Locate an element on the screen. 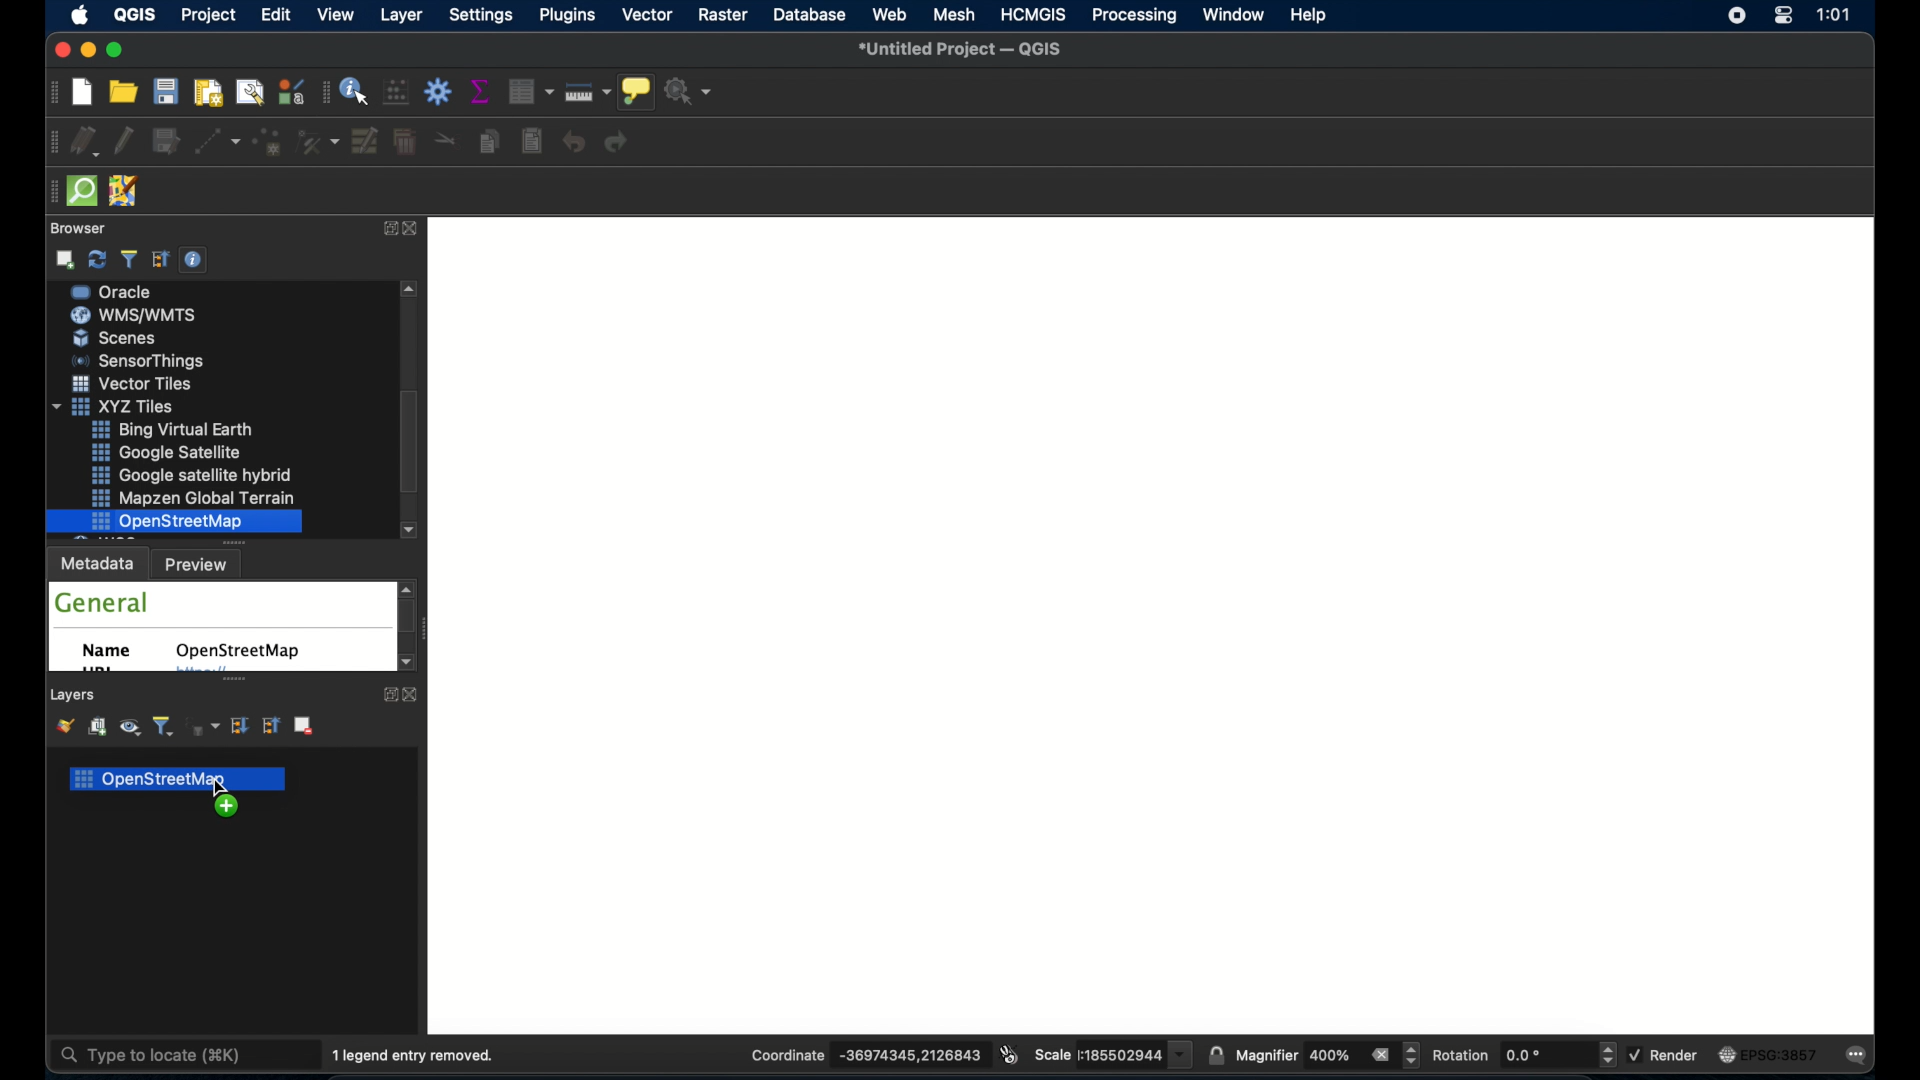 This screenshot has width=1920, height=1080. processing is located at coordinates (1137, 16).